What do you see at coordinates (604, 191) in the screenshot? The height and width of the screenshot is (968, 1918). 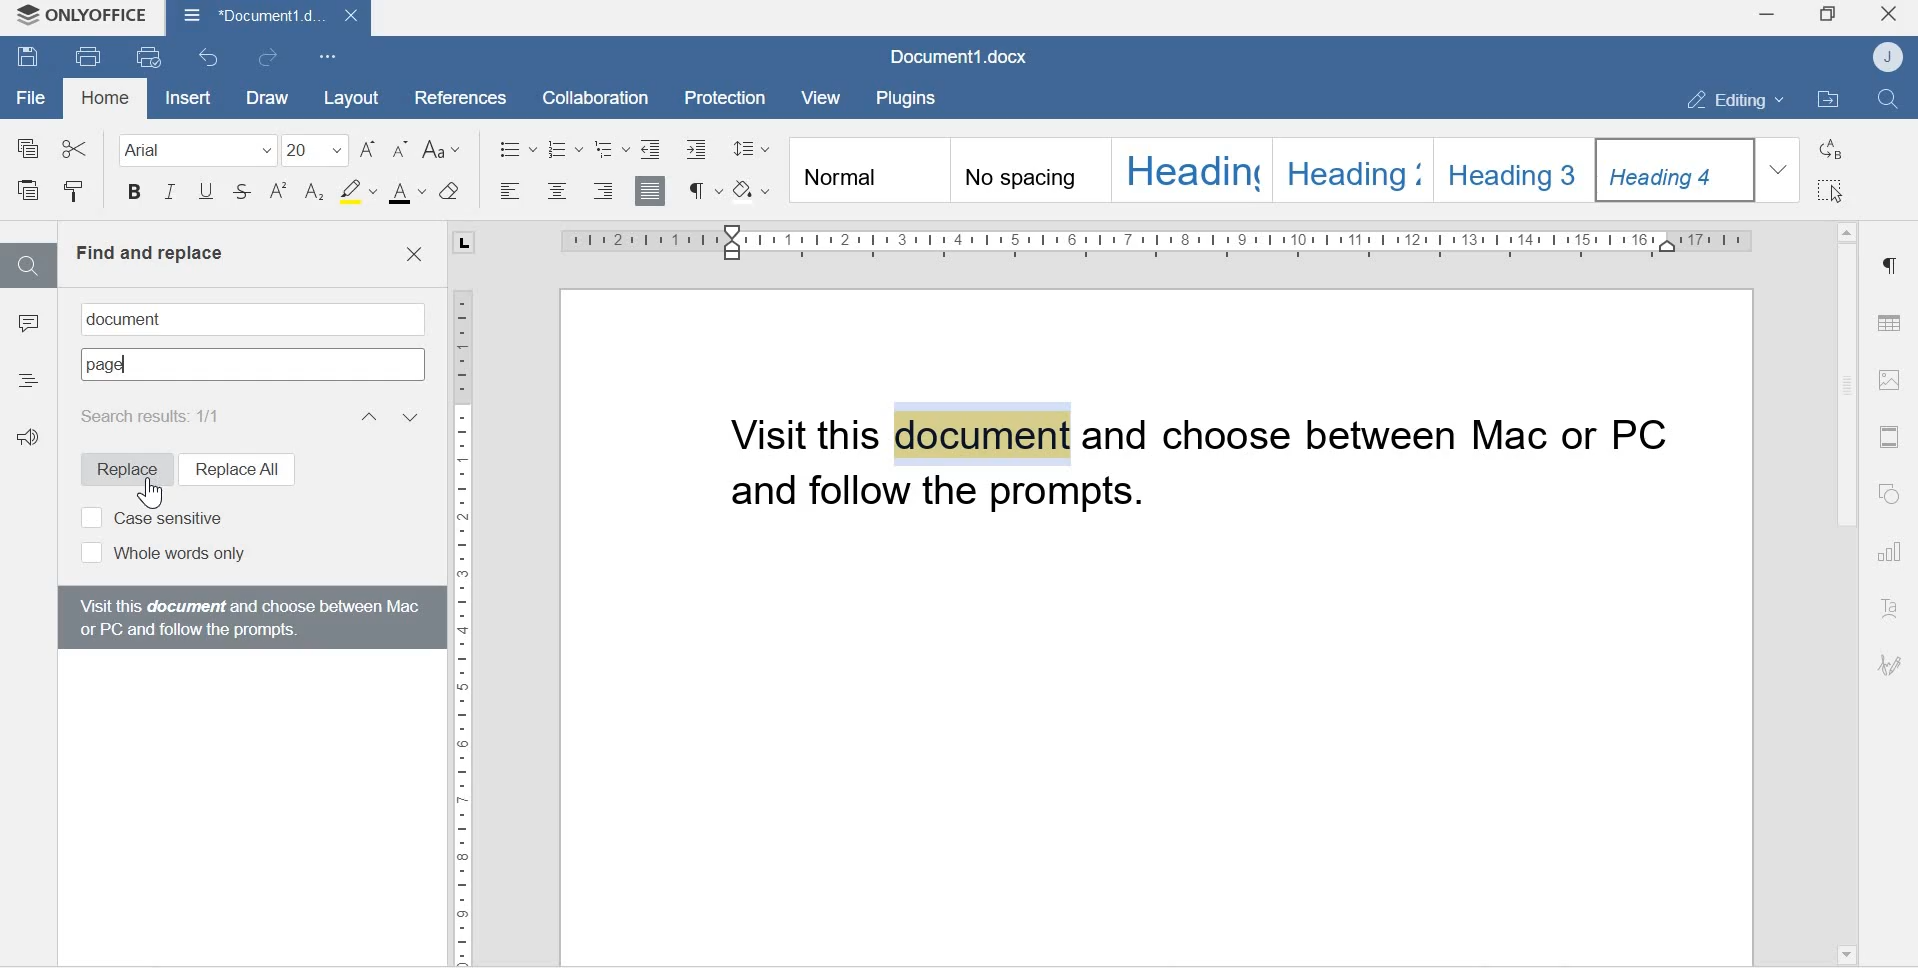 I see `Align right` at bounding box center [604, 191].